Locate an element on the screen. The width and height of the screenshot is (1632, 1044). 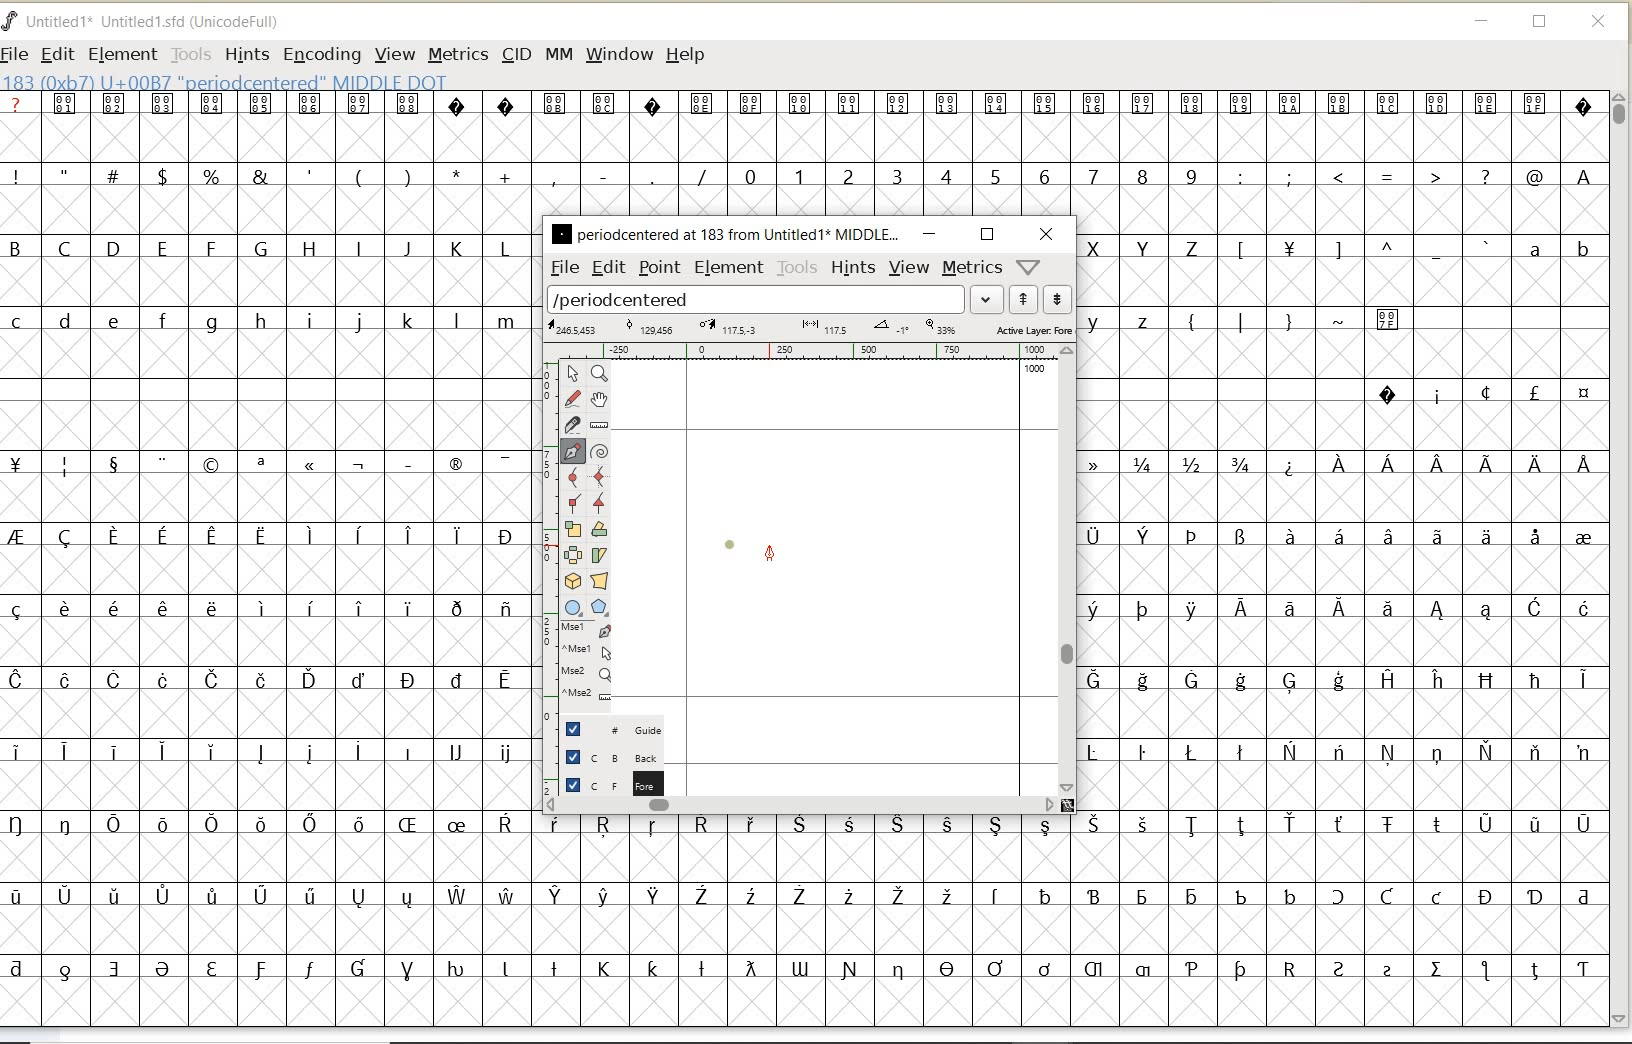
scale is located at coordinates (545, 527).